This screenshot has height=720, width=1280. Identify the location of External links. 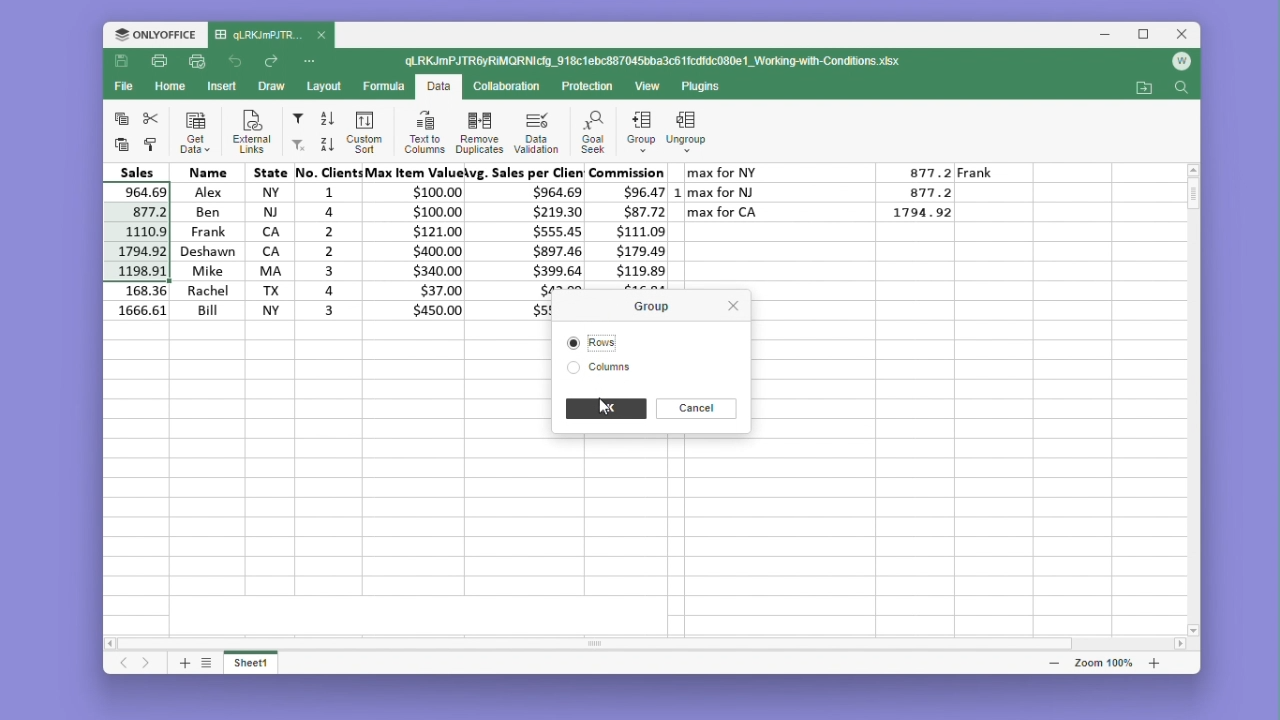
(248, 132).